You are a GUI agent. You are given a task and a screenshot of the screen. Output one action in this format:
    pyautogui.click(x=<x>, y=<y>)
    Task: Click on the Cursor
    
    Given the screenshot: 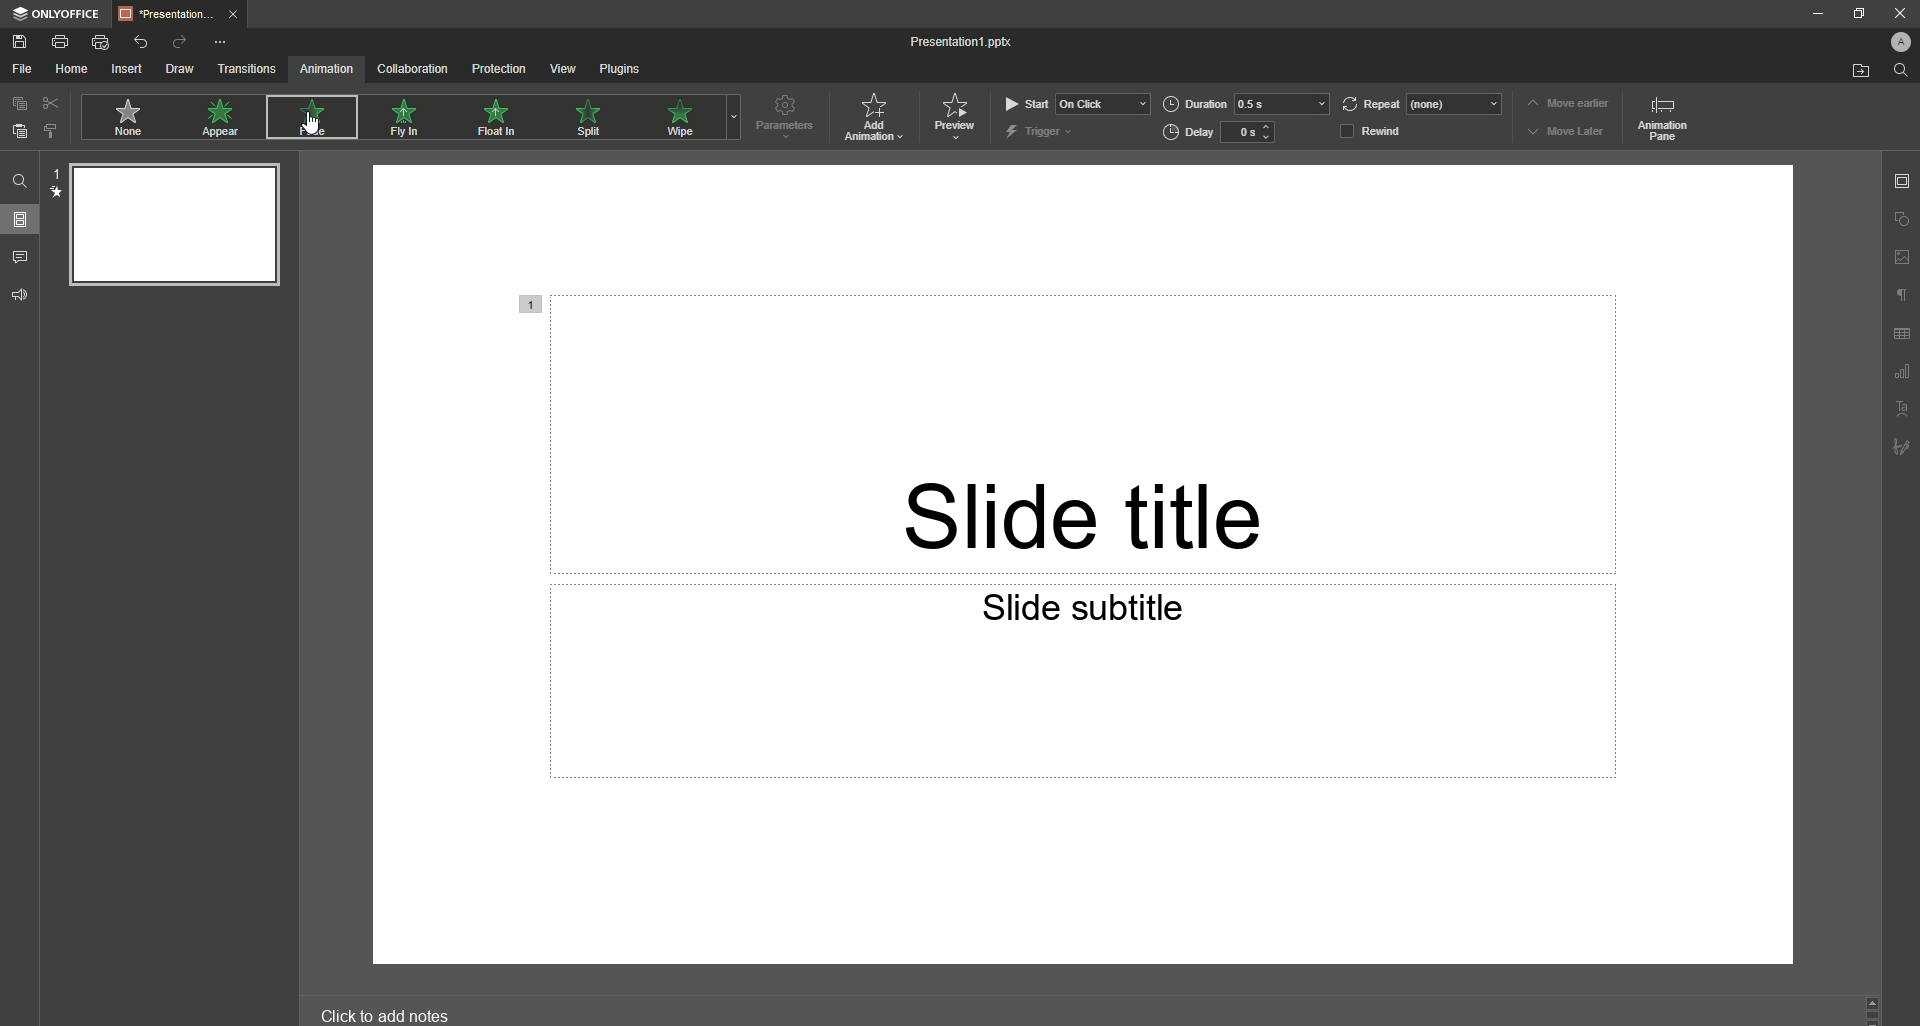 What is the action you would take?
    pyautogui.click(x=311, y=129)
    